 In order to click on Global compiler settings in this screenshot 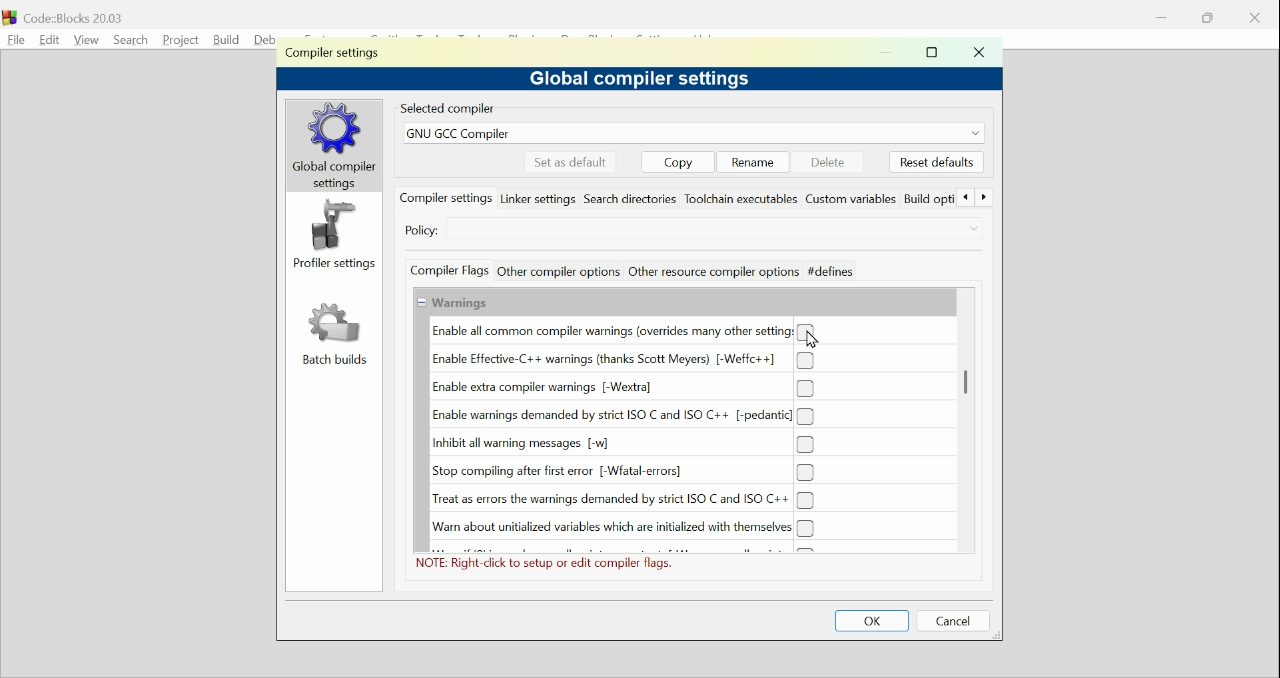, I will do `click(658, 79)`.